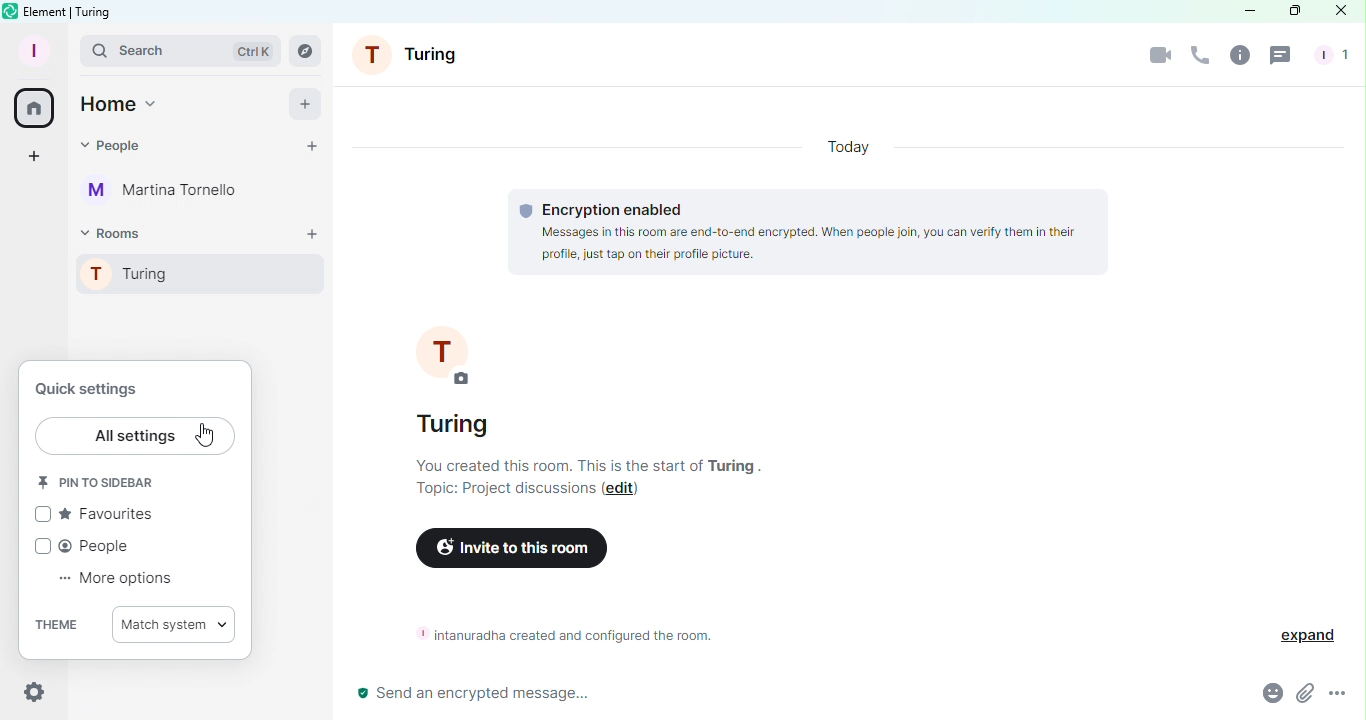 The image size is (1366, 720). Describe the element at coordinates (183, 51) in the screenshot. I see `Search bar` at that location.